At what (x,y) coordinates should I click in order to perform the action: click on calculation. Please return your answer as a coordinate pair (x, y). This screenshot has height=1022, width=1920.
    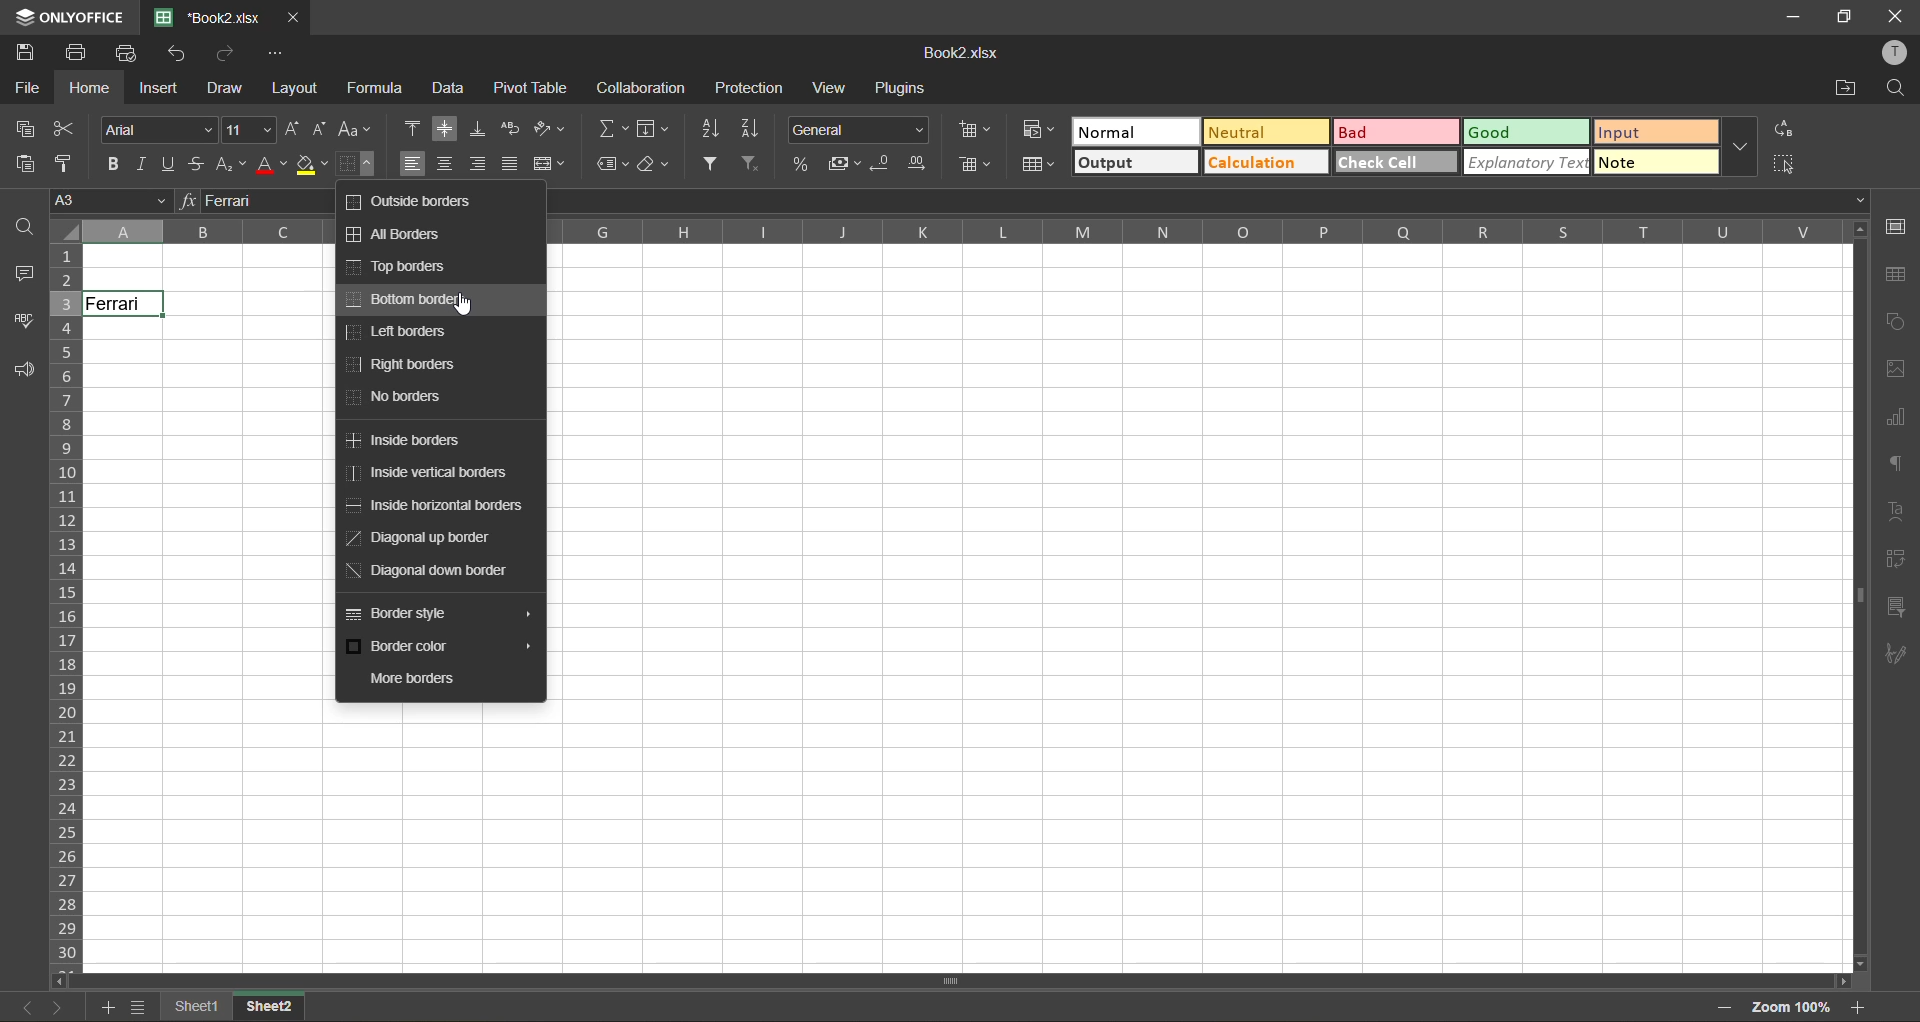
    Looking at the image, I should click on (1262, 164).